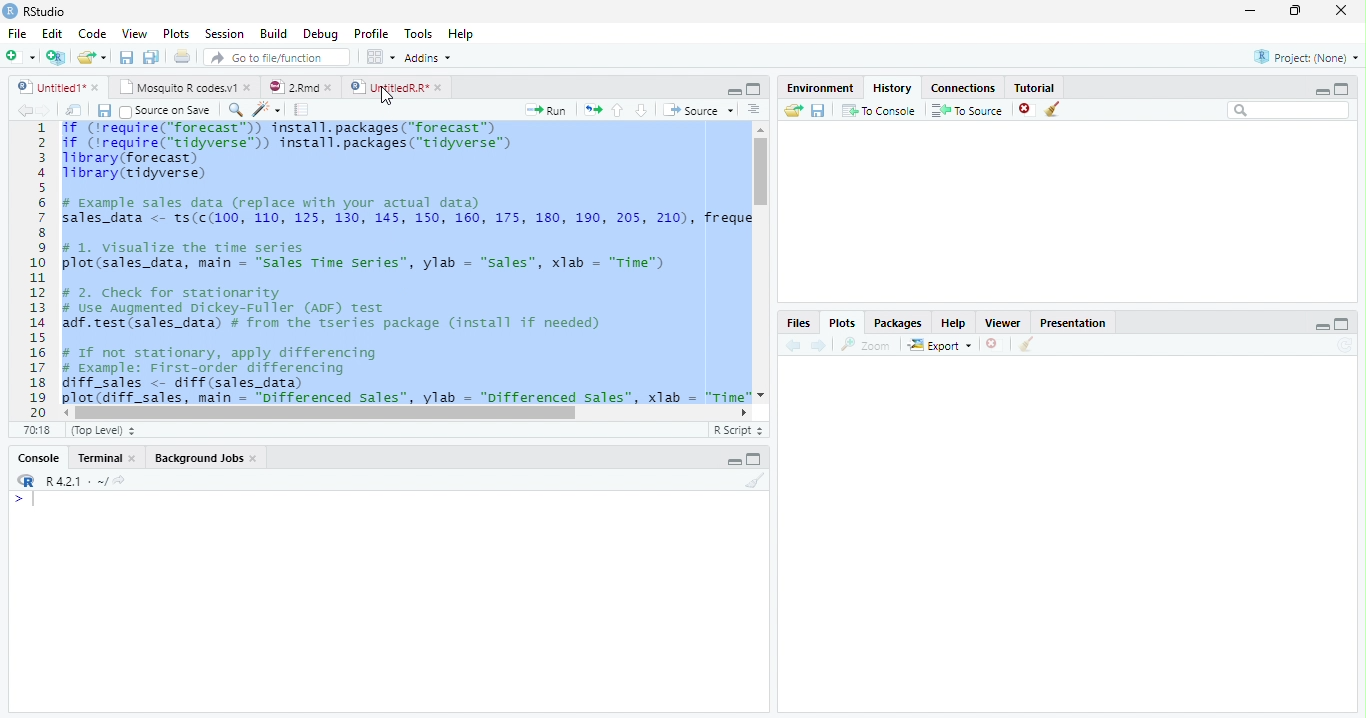  I want to click on Environment, so click(822, 89).